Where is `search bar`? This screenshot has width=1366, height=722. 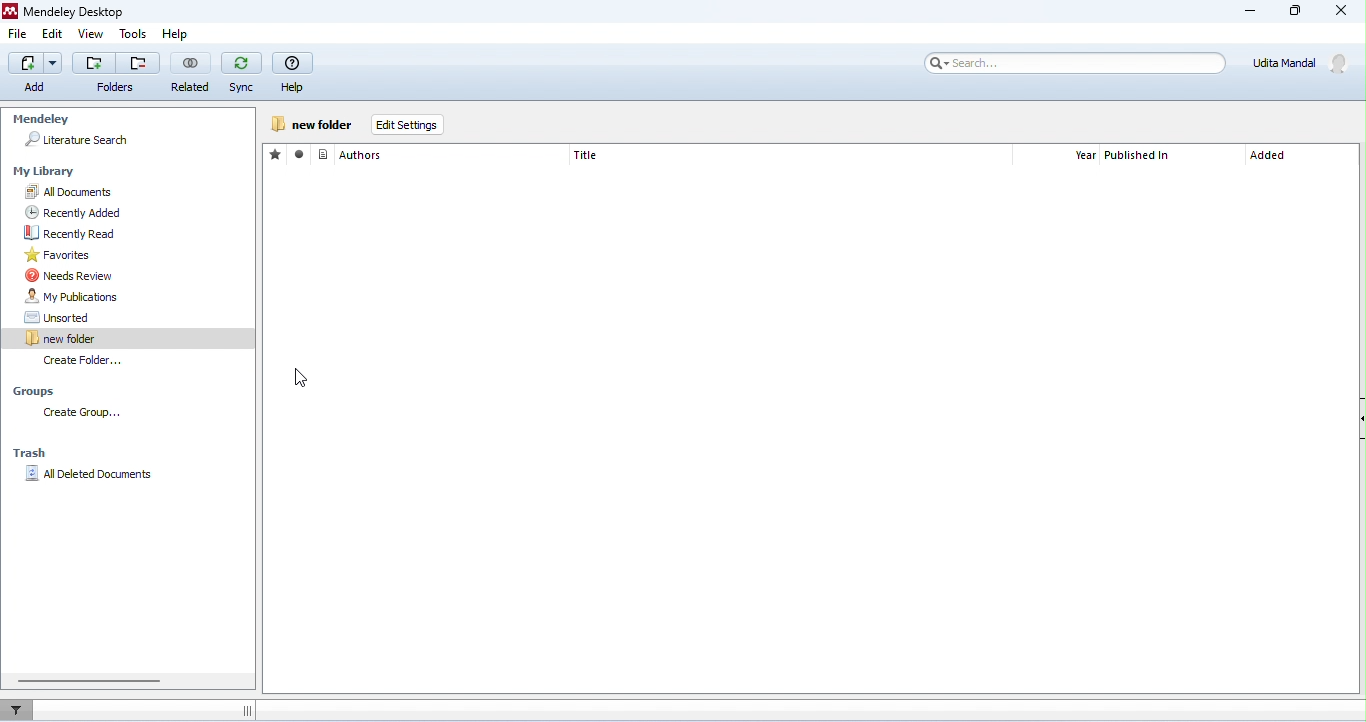 search bar is located at coordinates (1073, 63).